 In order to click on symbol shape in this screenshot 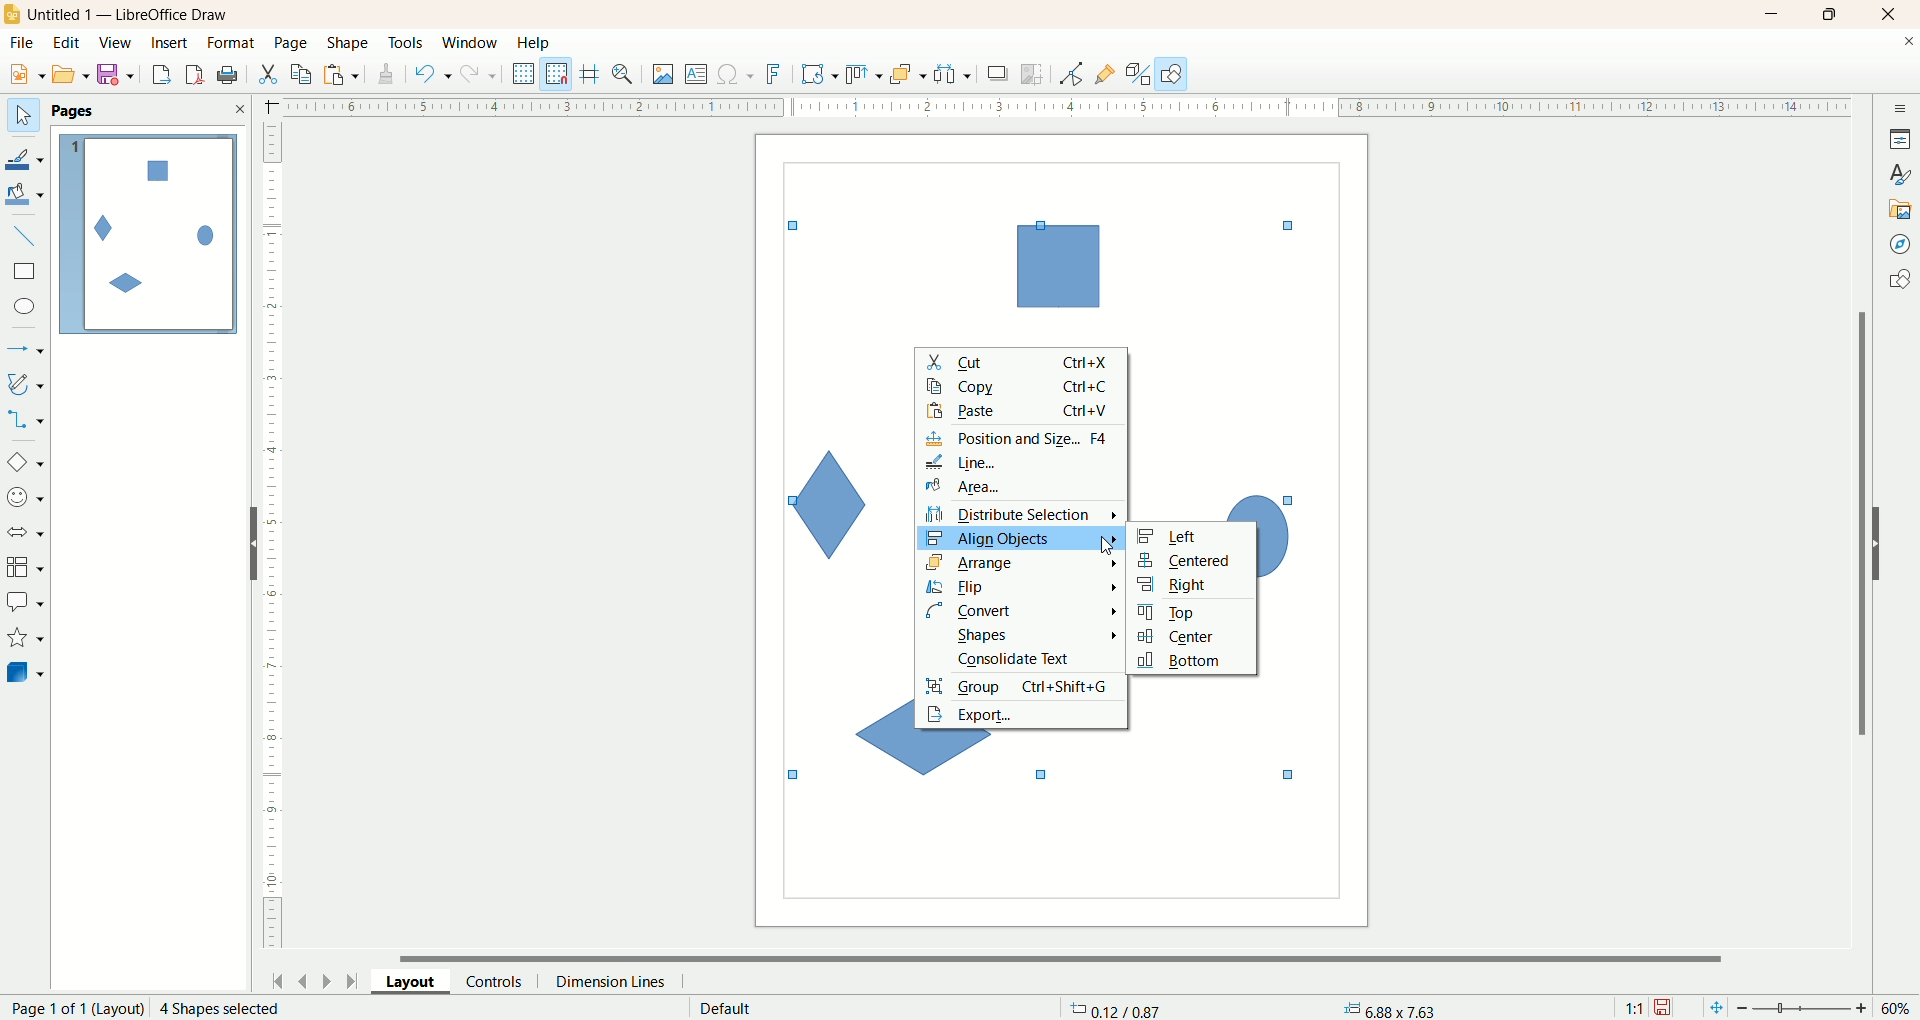, I will do `click(28, 499)`.